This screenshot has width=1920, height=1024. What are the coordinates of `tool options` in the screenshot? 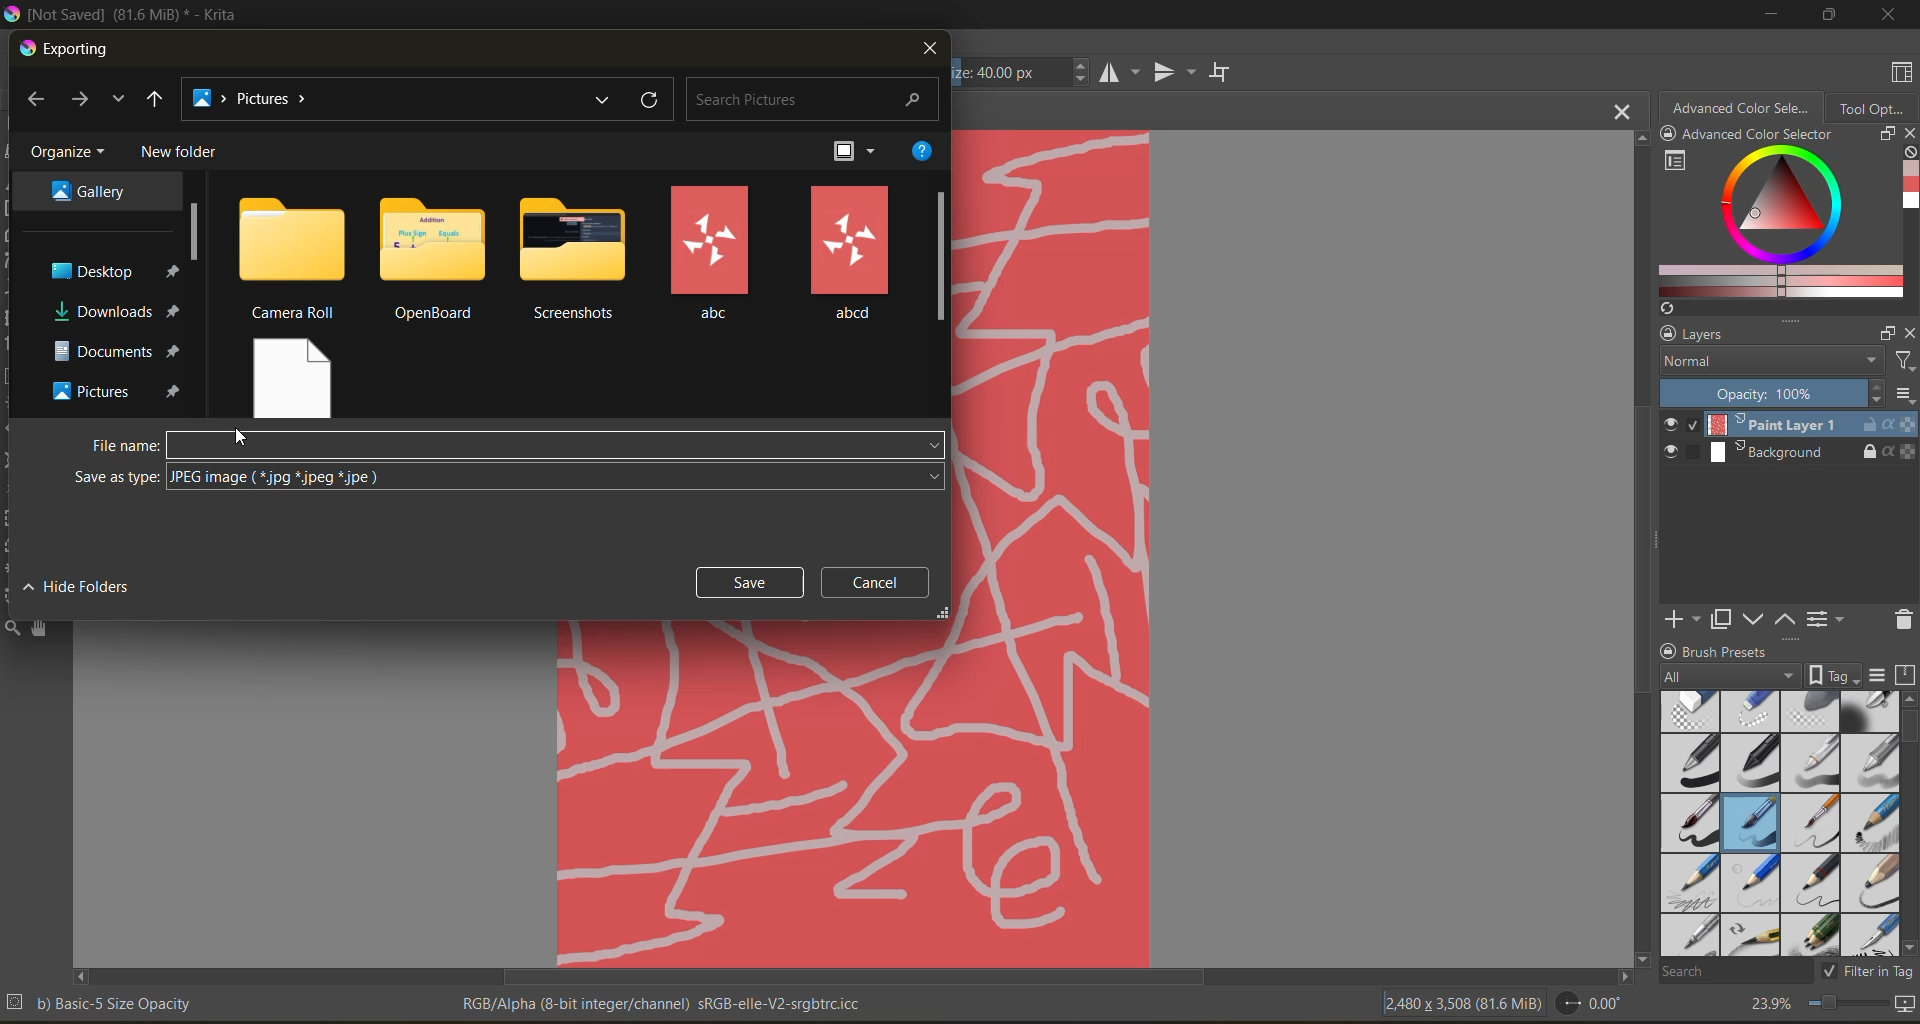 It's located at (1873, 107).